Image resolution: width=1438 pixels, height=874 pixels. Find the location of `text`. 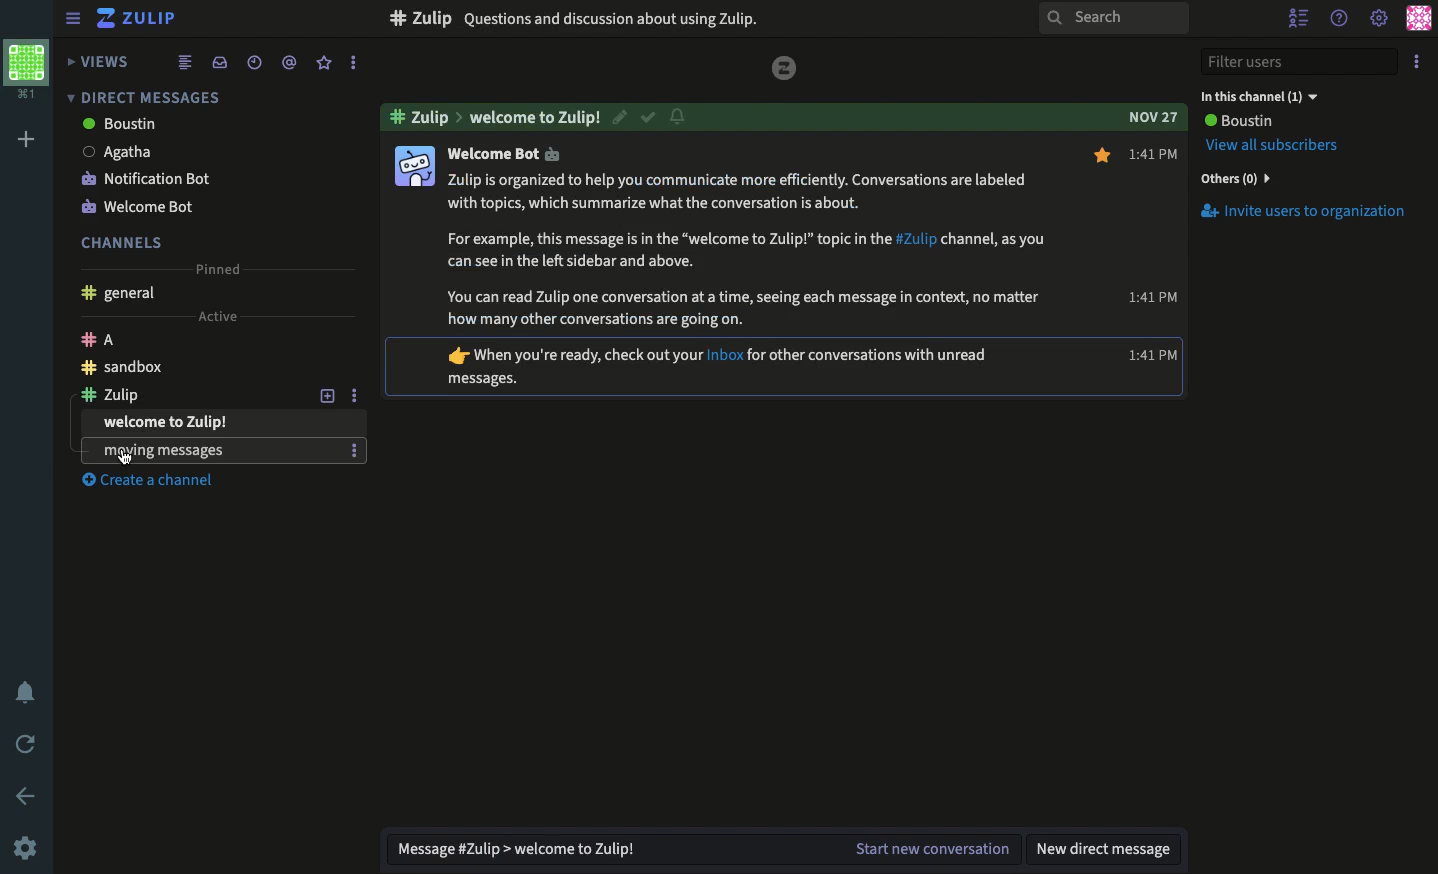

text is located at coordinates (569, 353).